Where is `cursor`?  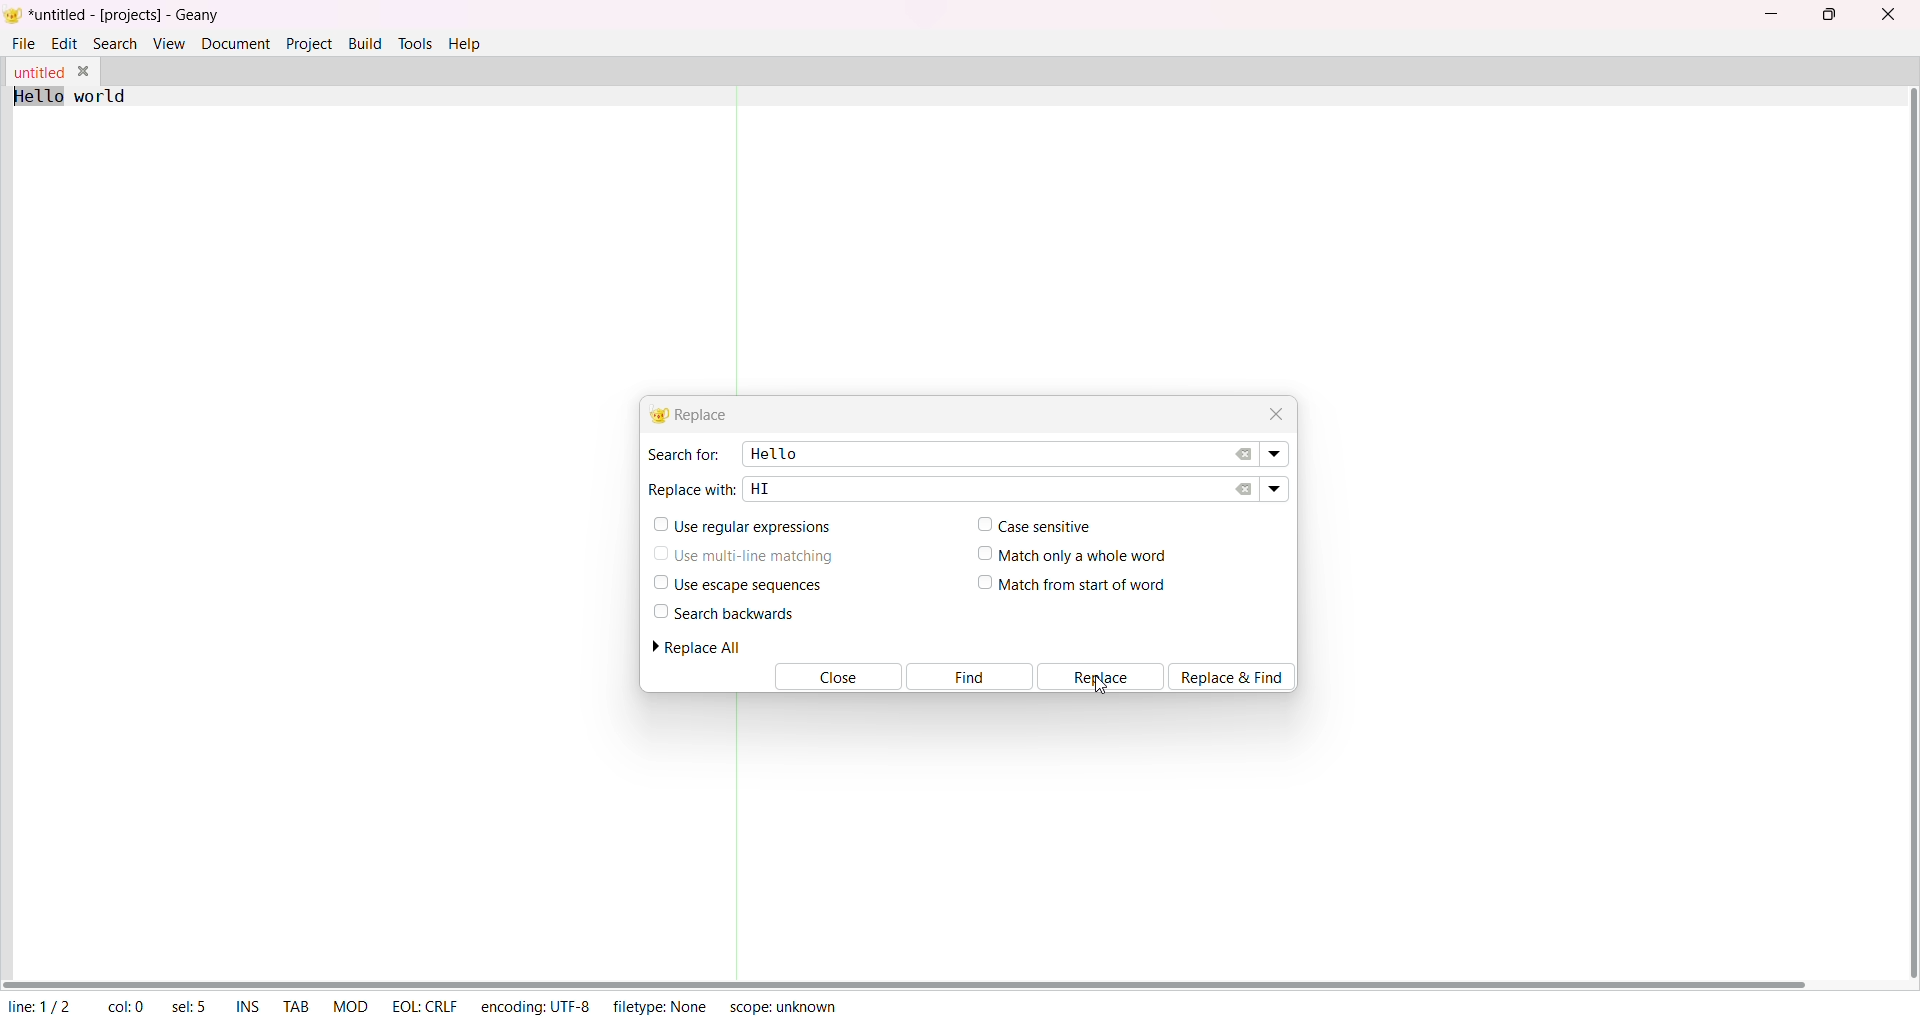 cursor is located at coordinates (1099, 685).